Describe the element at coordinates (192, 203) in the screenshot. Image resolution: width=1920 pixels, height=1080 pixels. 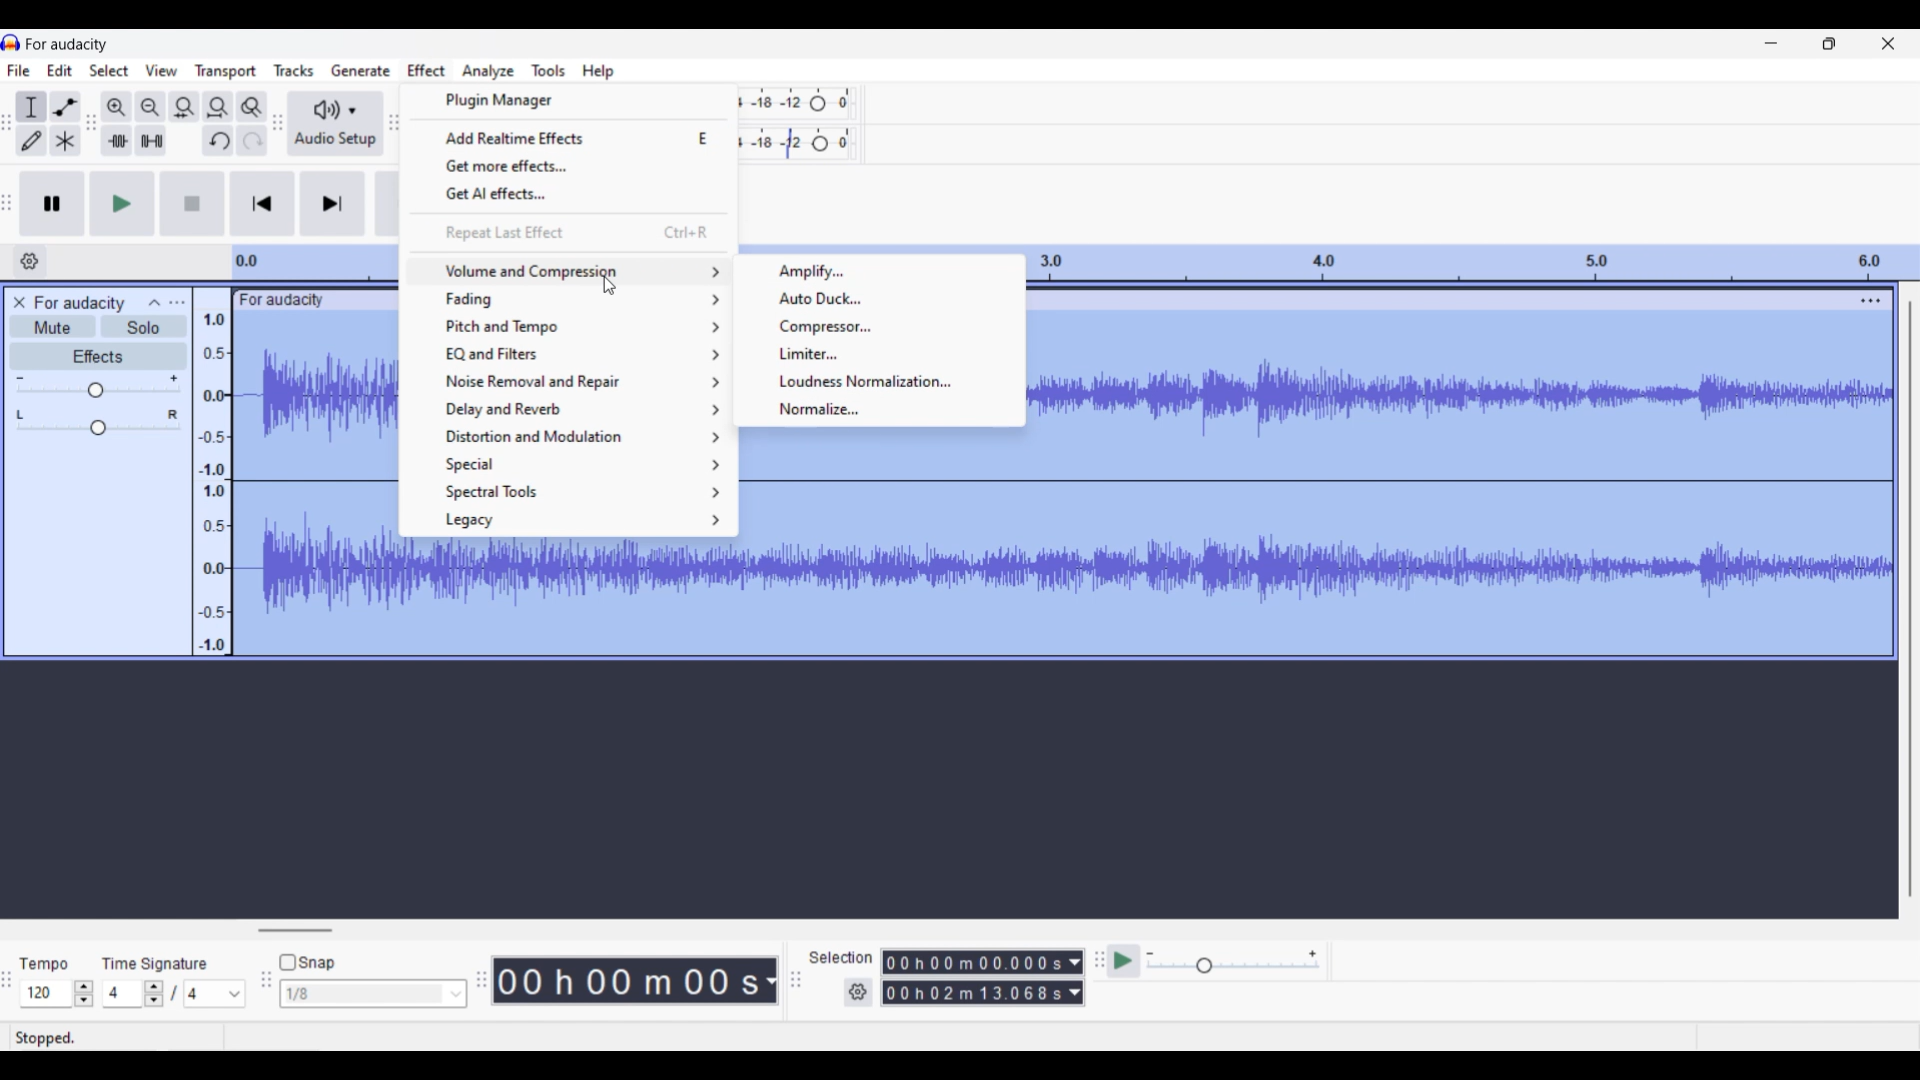
I see `Stop` at that location.